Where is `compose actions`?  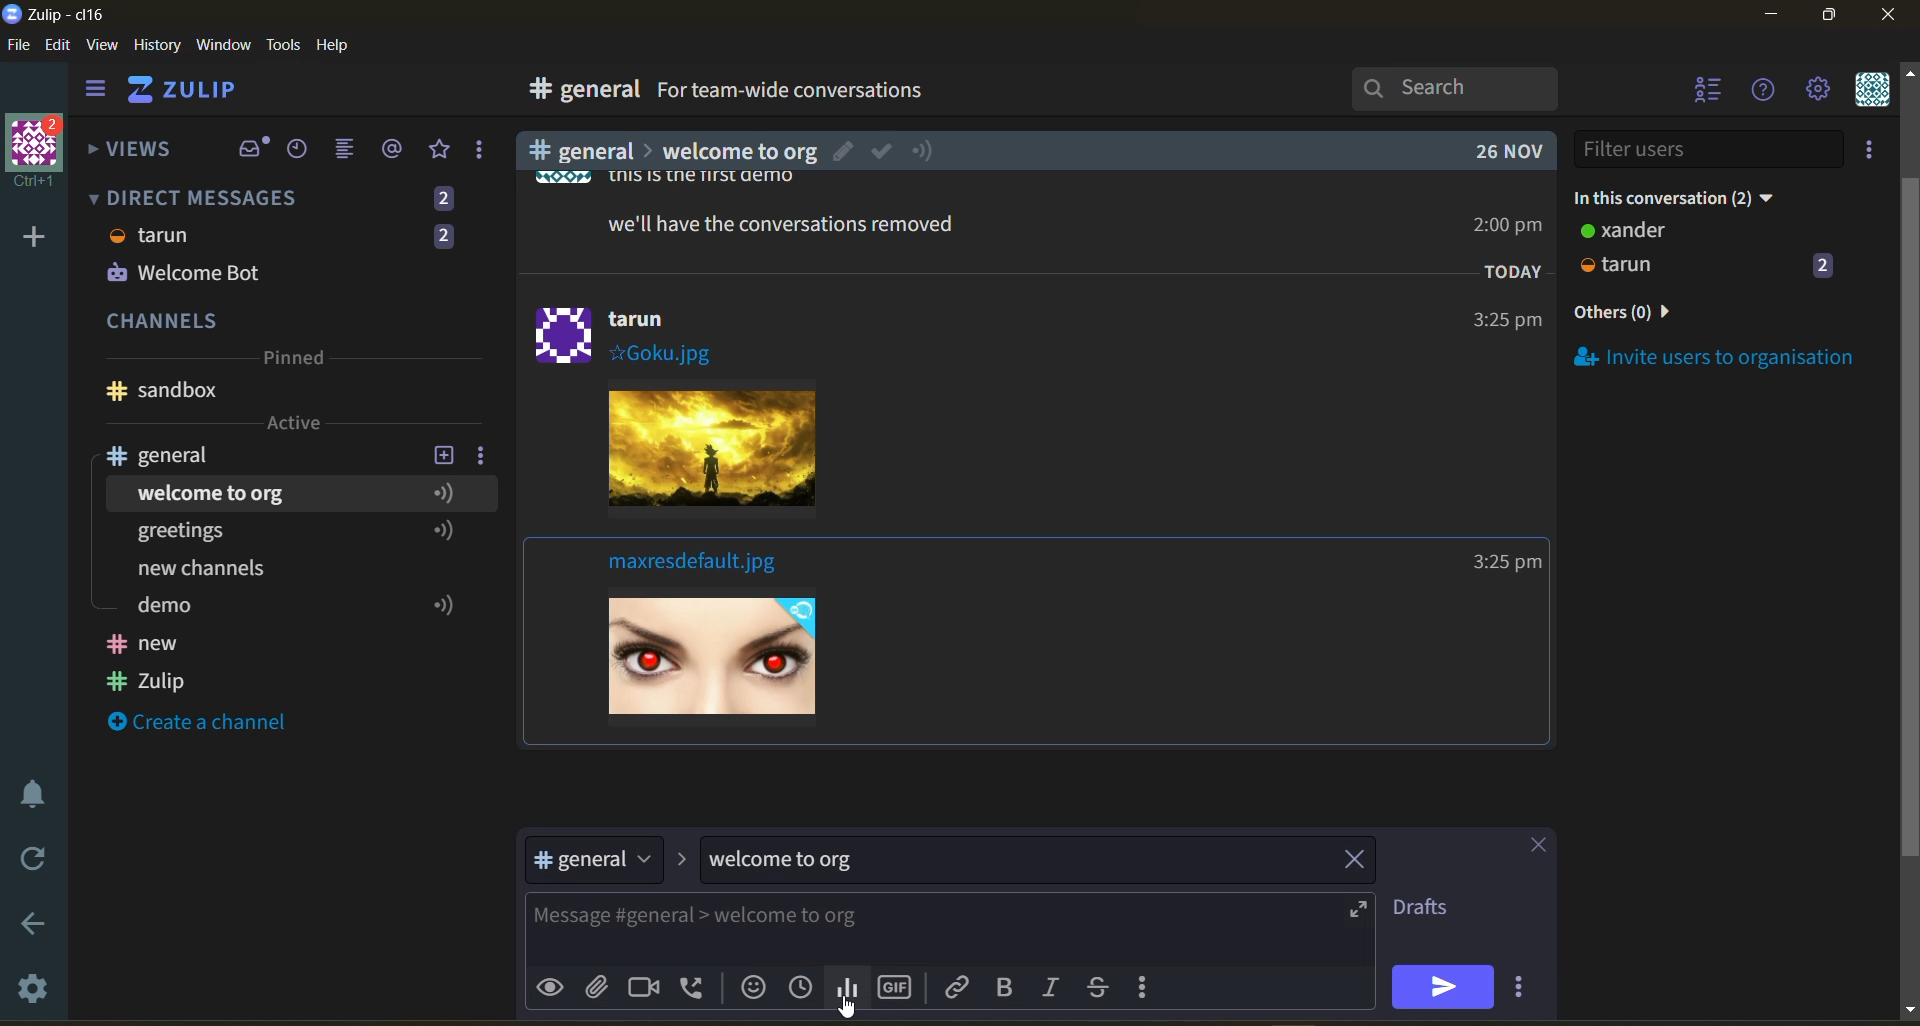 compose actions is located at coordinates (1151, 991).